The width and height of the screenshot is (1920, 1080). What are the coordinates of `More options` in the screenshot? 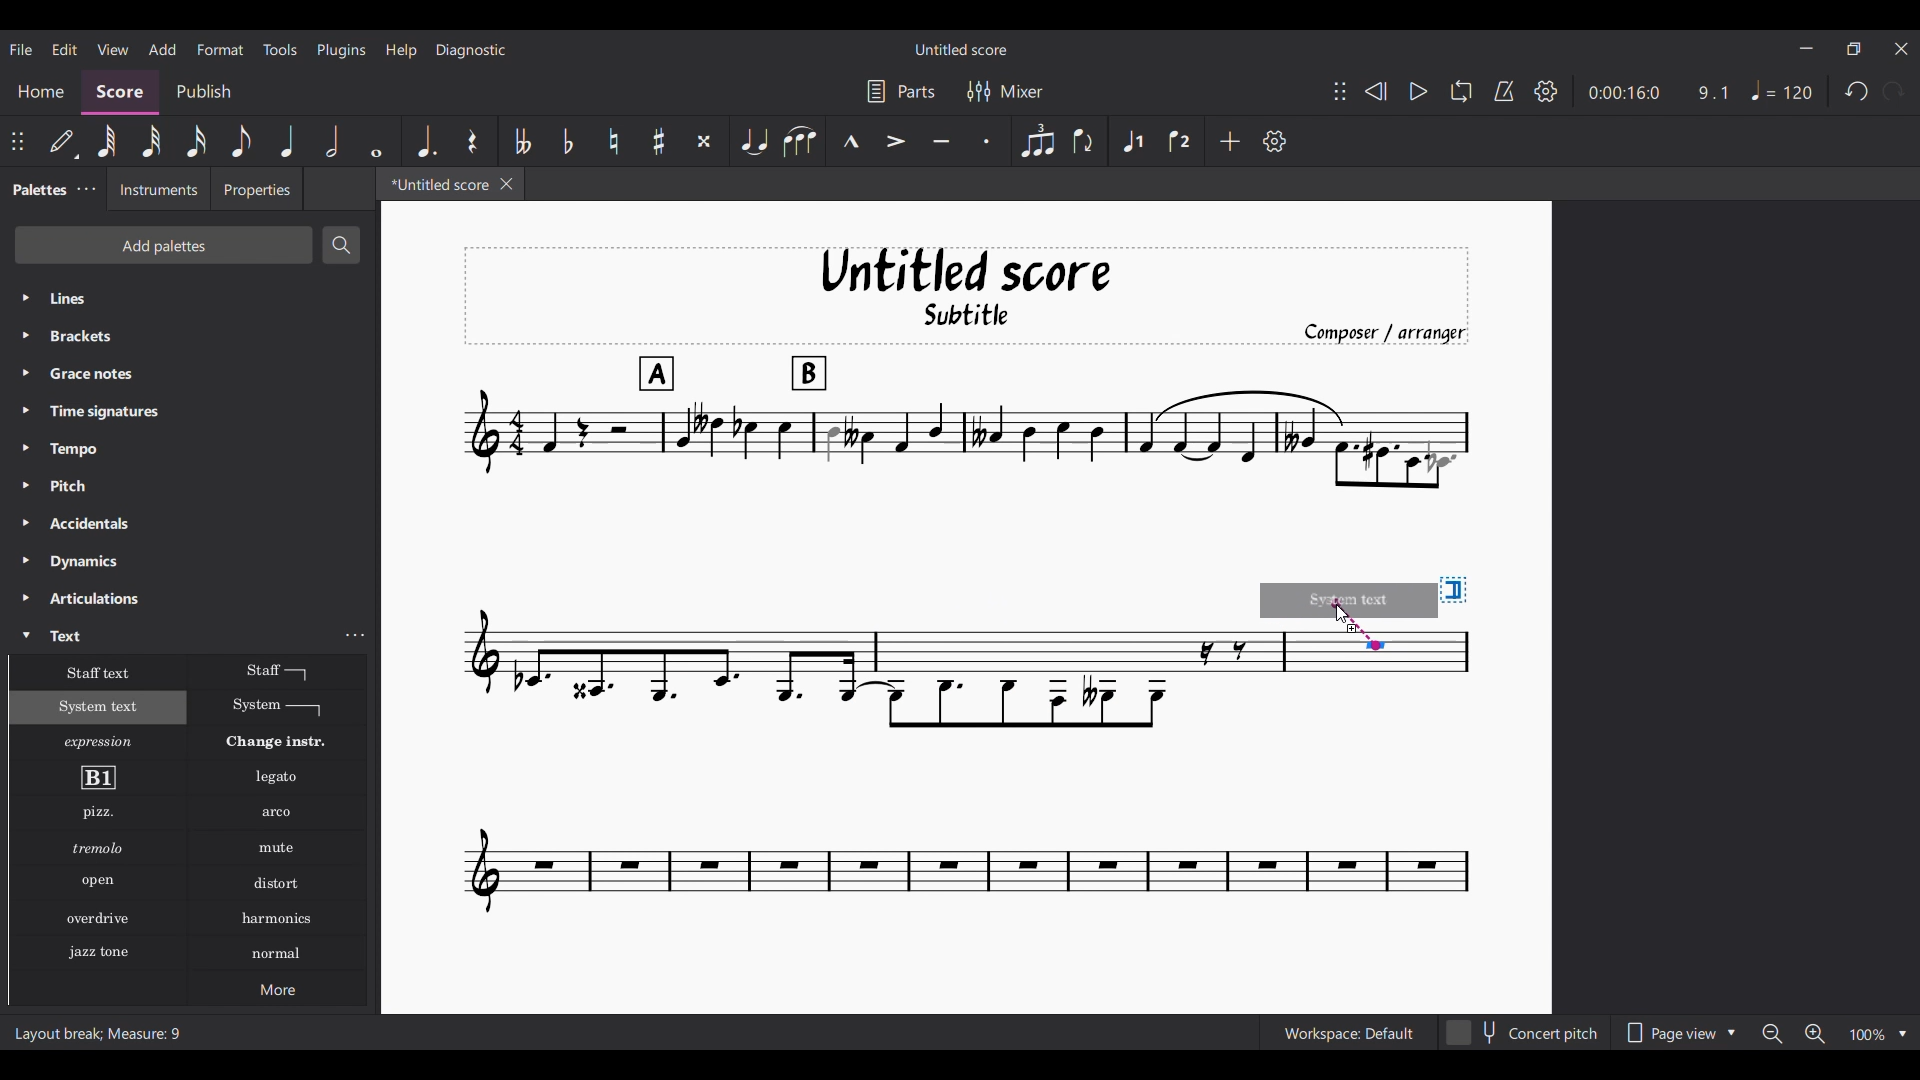 It's located at (277, 988).